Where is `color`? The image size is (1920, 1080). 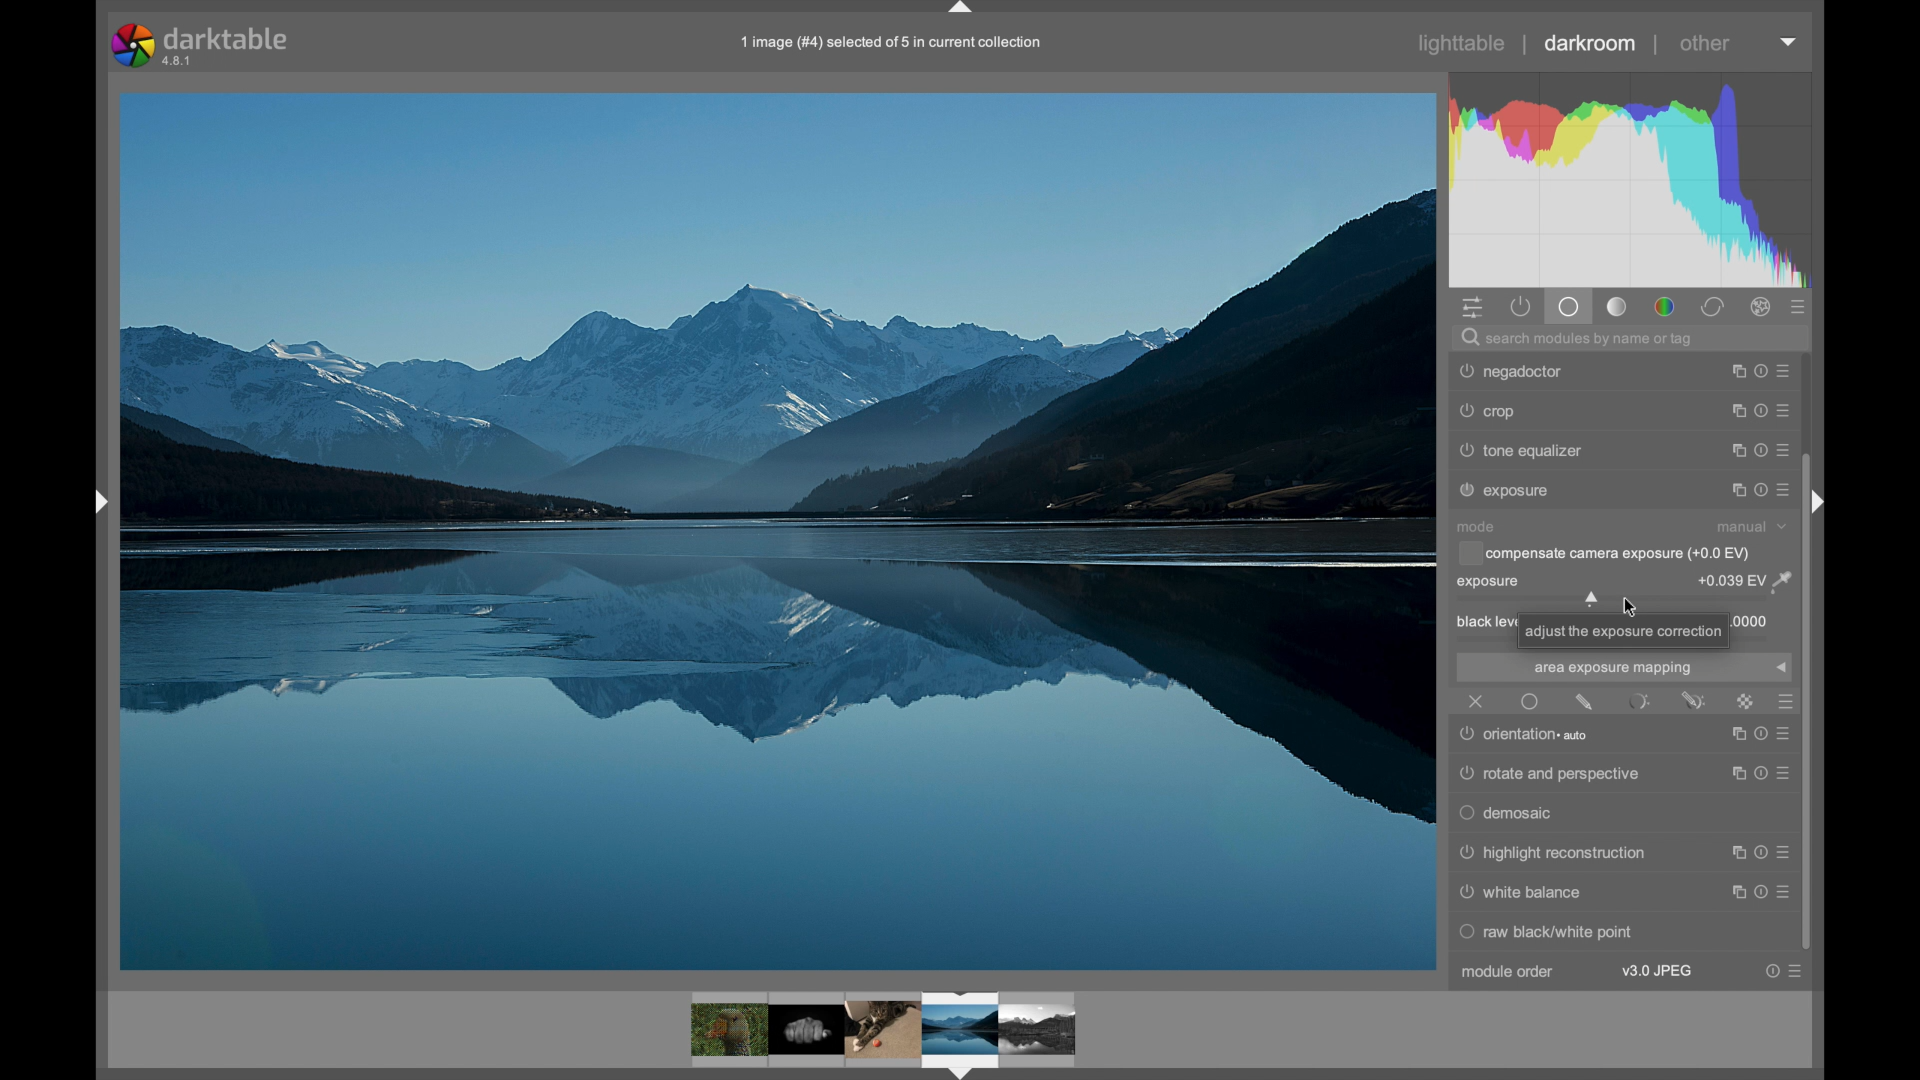 color is located at coordinates (1664, 307).